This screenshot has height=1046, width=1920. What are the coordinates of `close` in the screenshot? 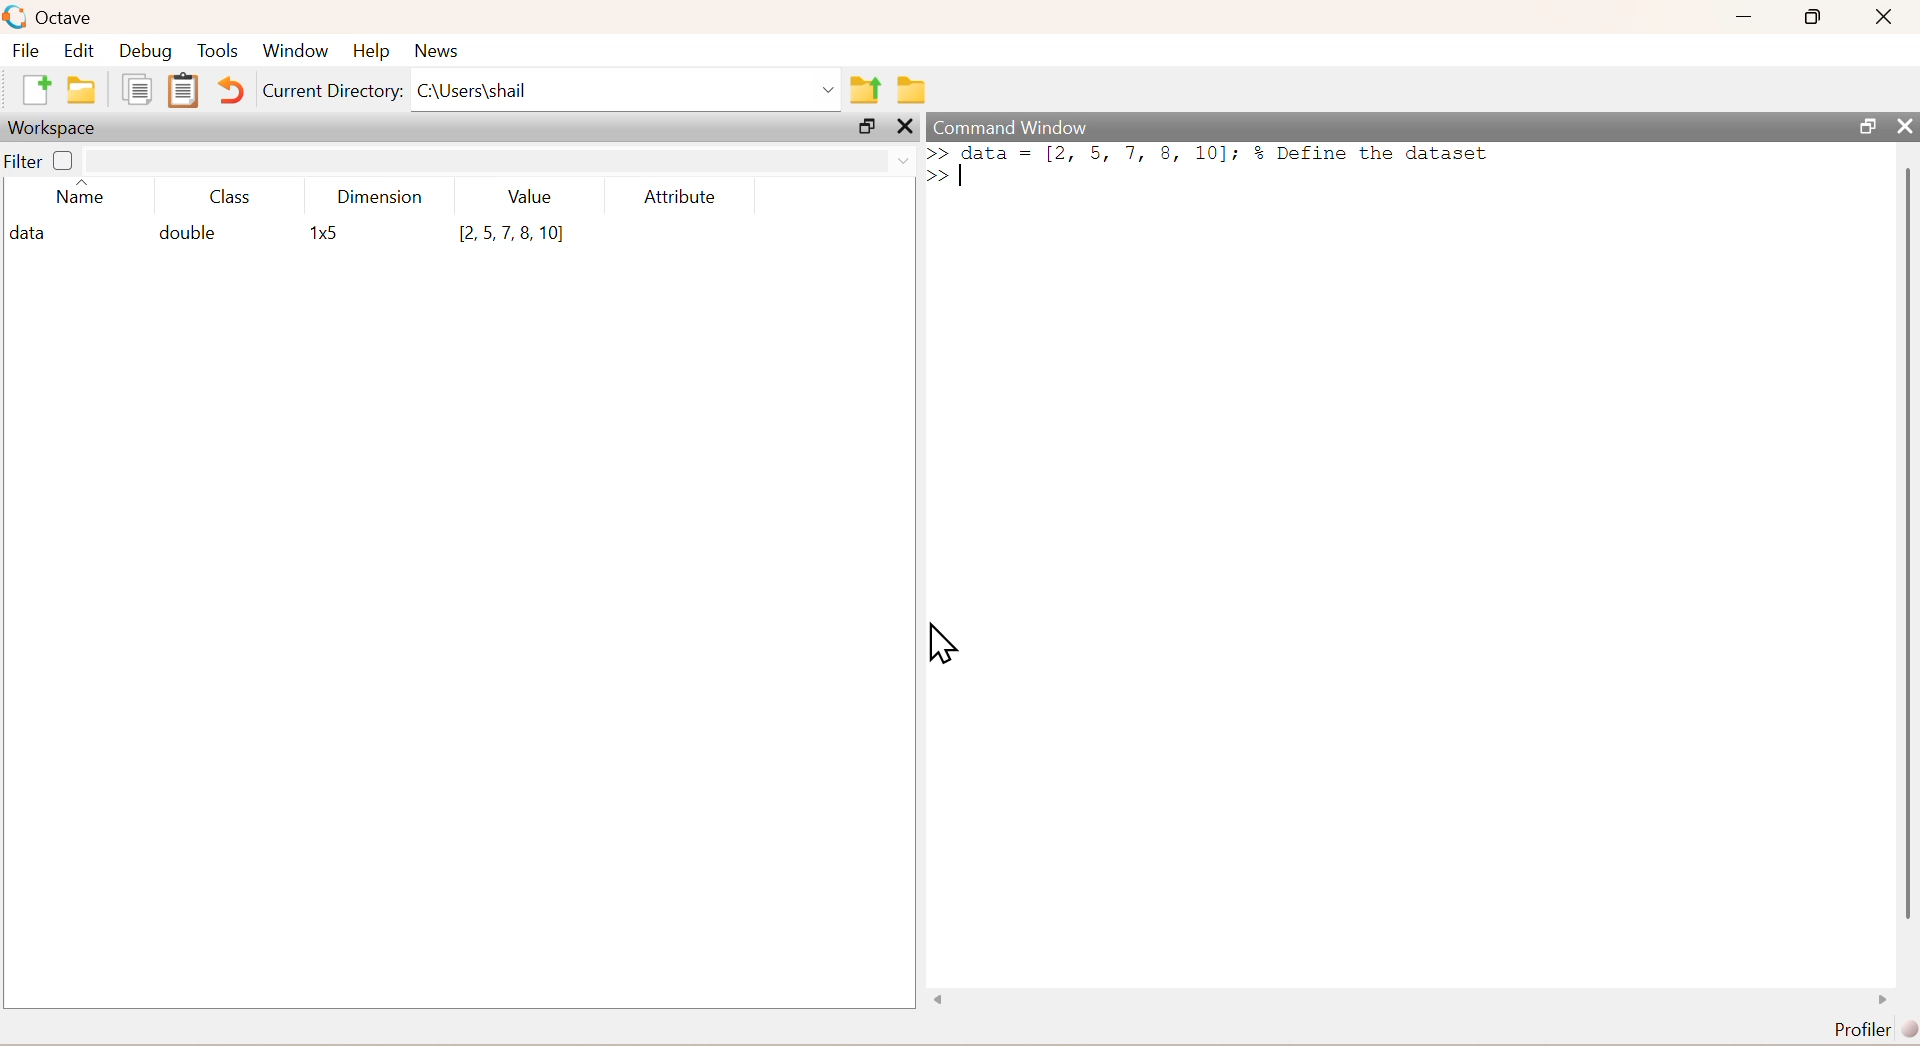 It's located at (1887, 16).